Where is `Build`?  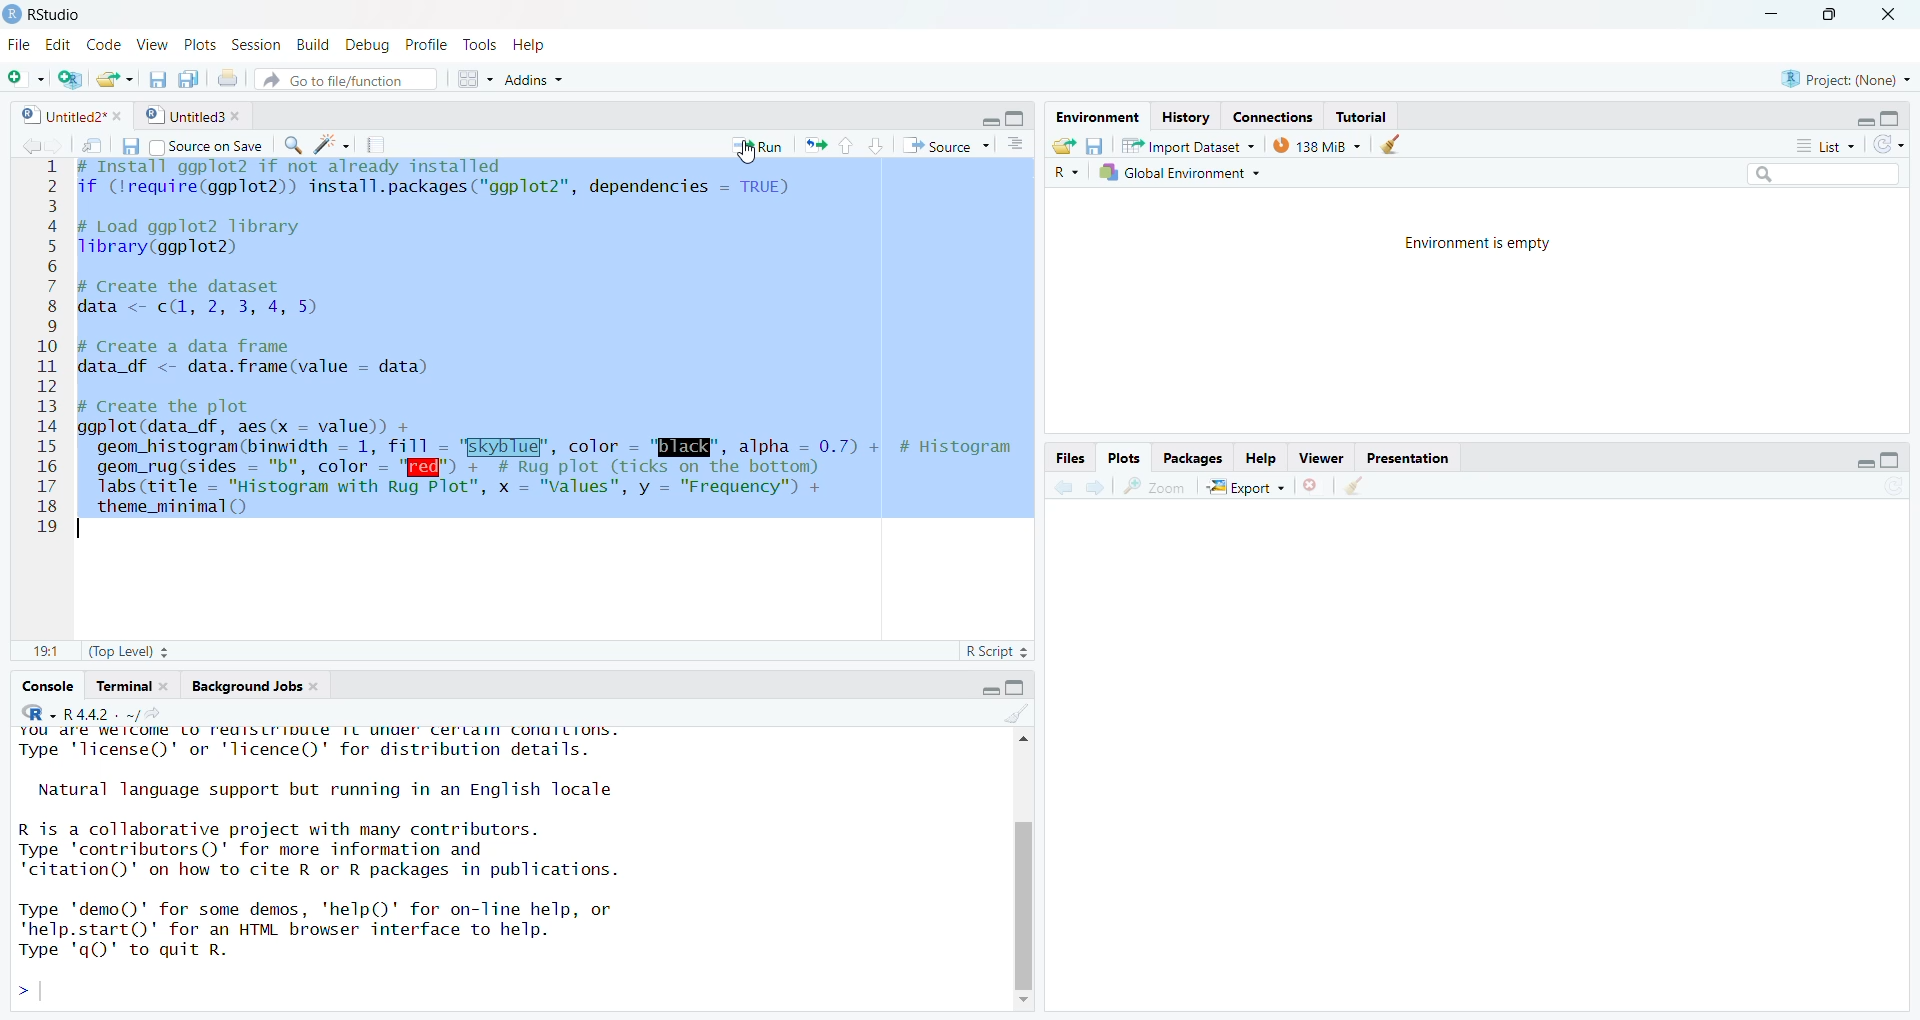
Build is located at coordinates (309, 42).